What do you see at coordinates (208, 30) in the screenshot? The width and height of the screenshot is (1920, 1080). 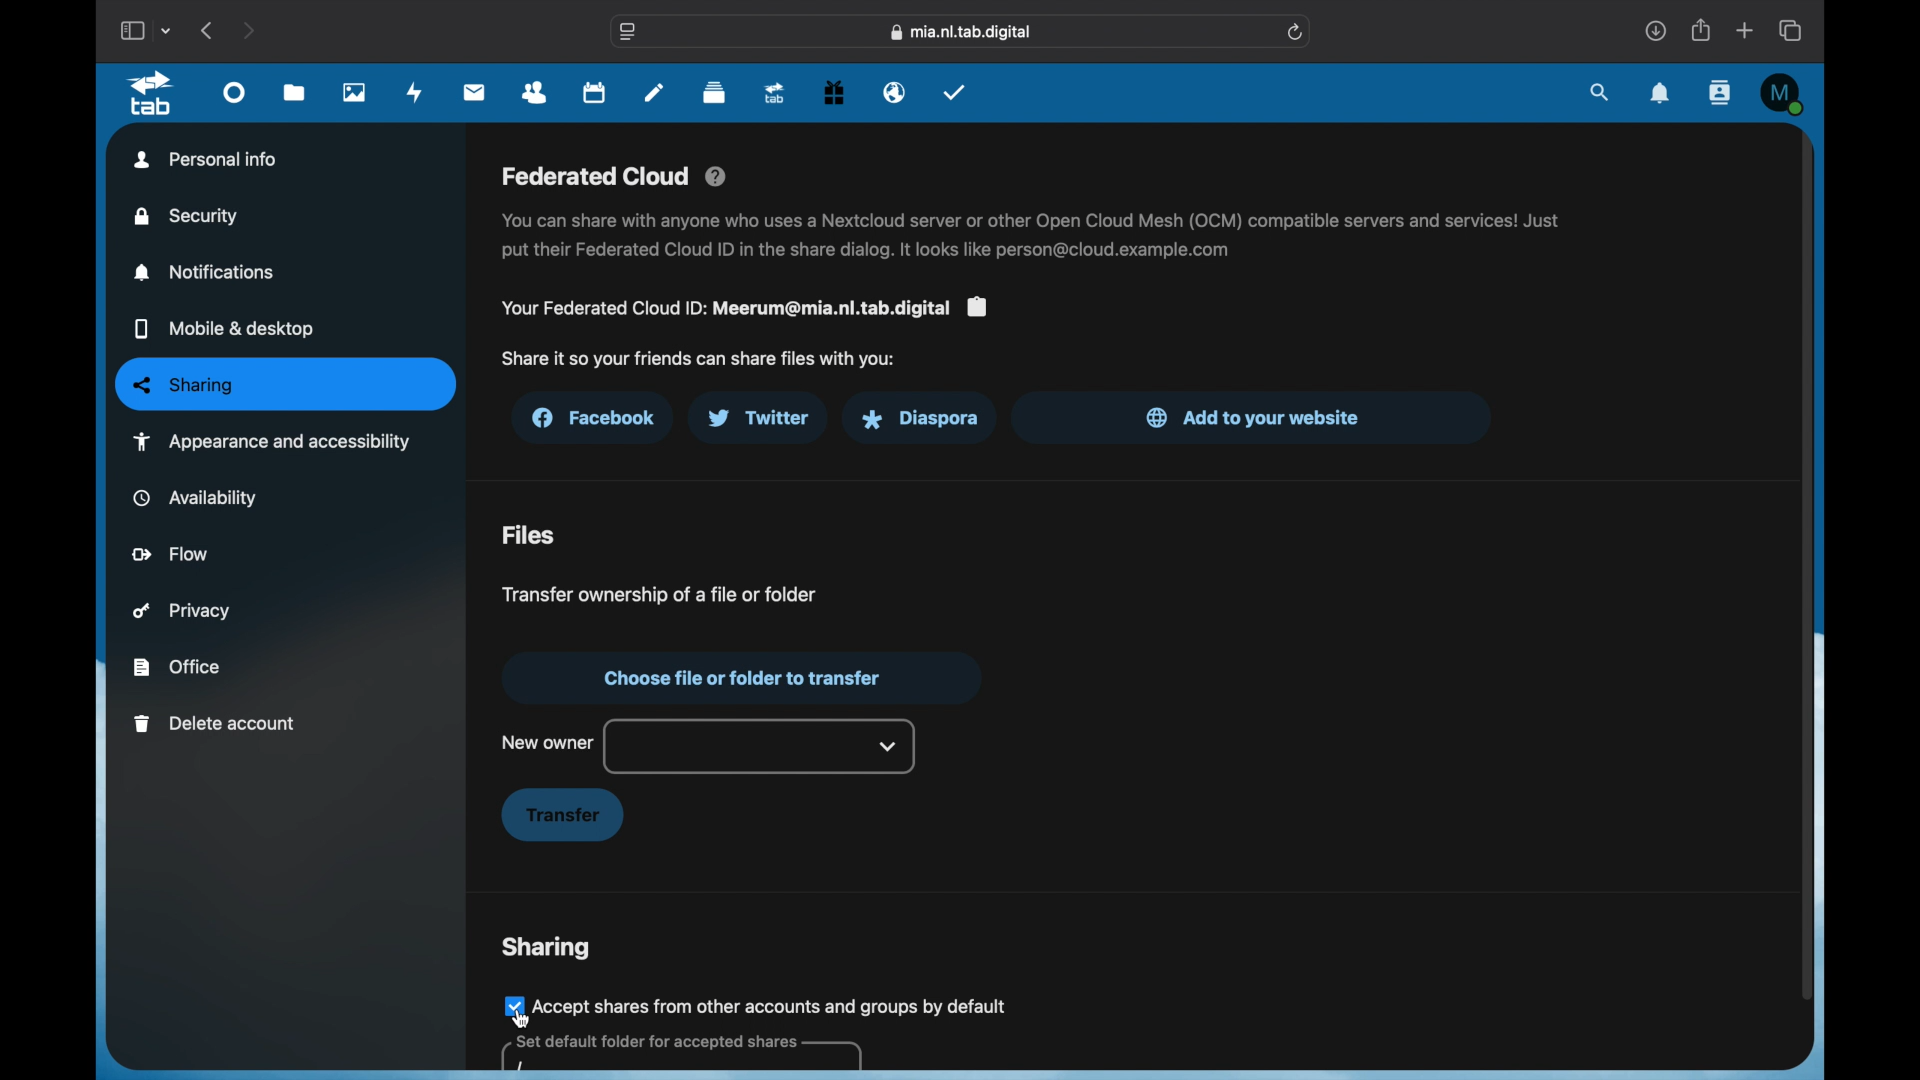 I see `previous` at bounding box center [208, 30].